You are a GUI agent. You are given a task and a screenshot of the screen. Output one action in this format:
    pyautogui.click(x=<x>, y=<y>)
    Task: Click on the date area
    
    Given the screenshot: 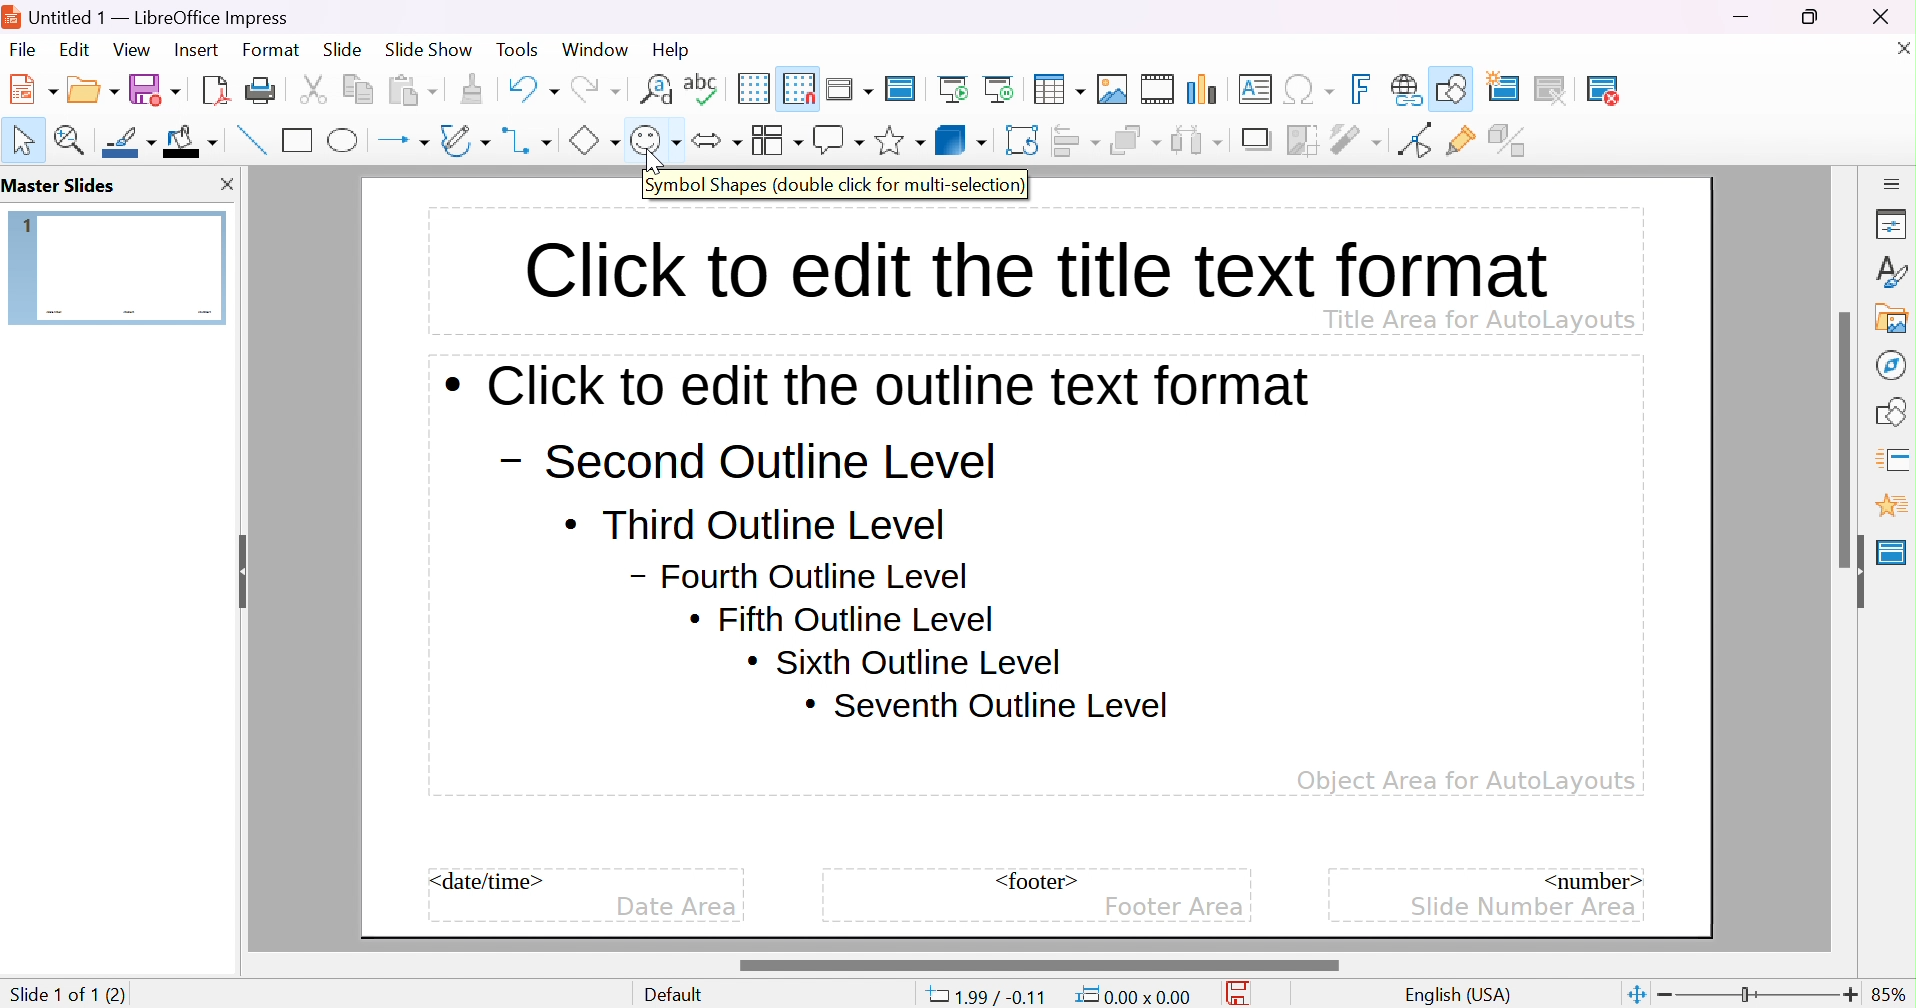 What is the action you would take?
    pyautogui.click(x=676, y=908)
    